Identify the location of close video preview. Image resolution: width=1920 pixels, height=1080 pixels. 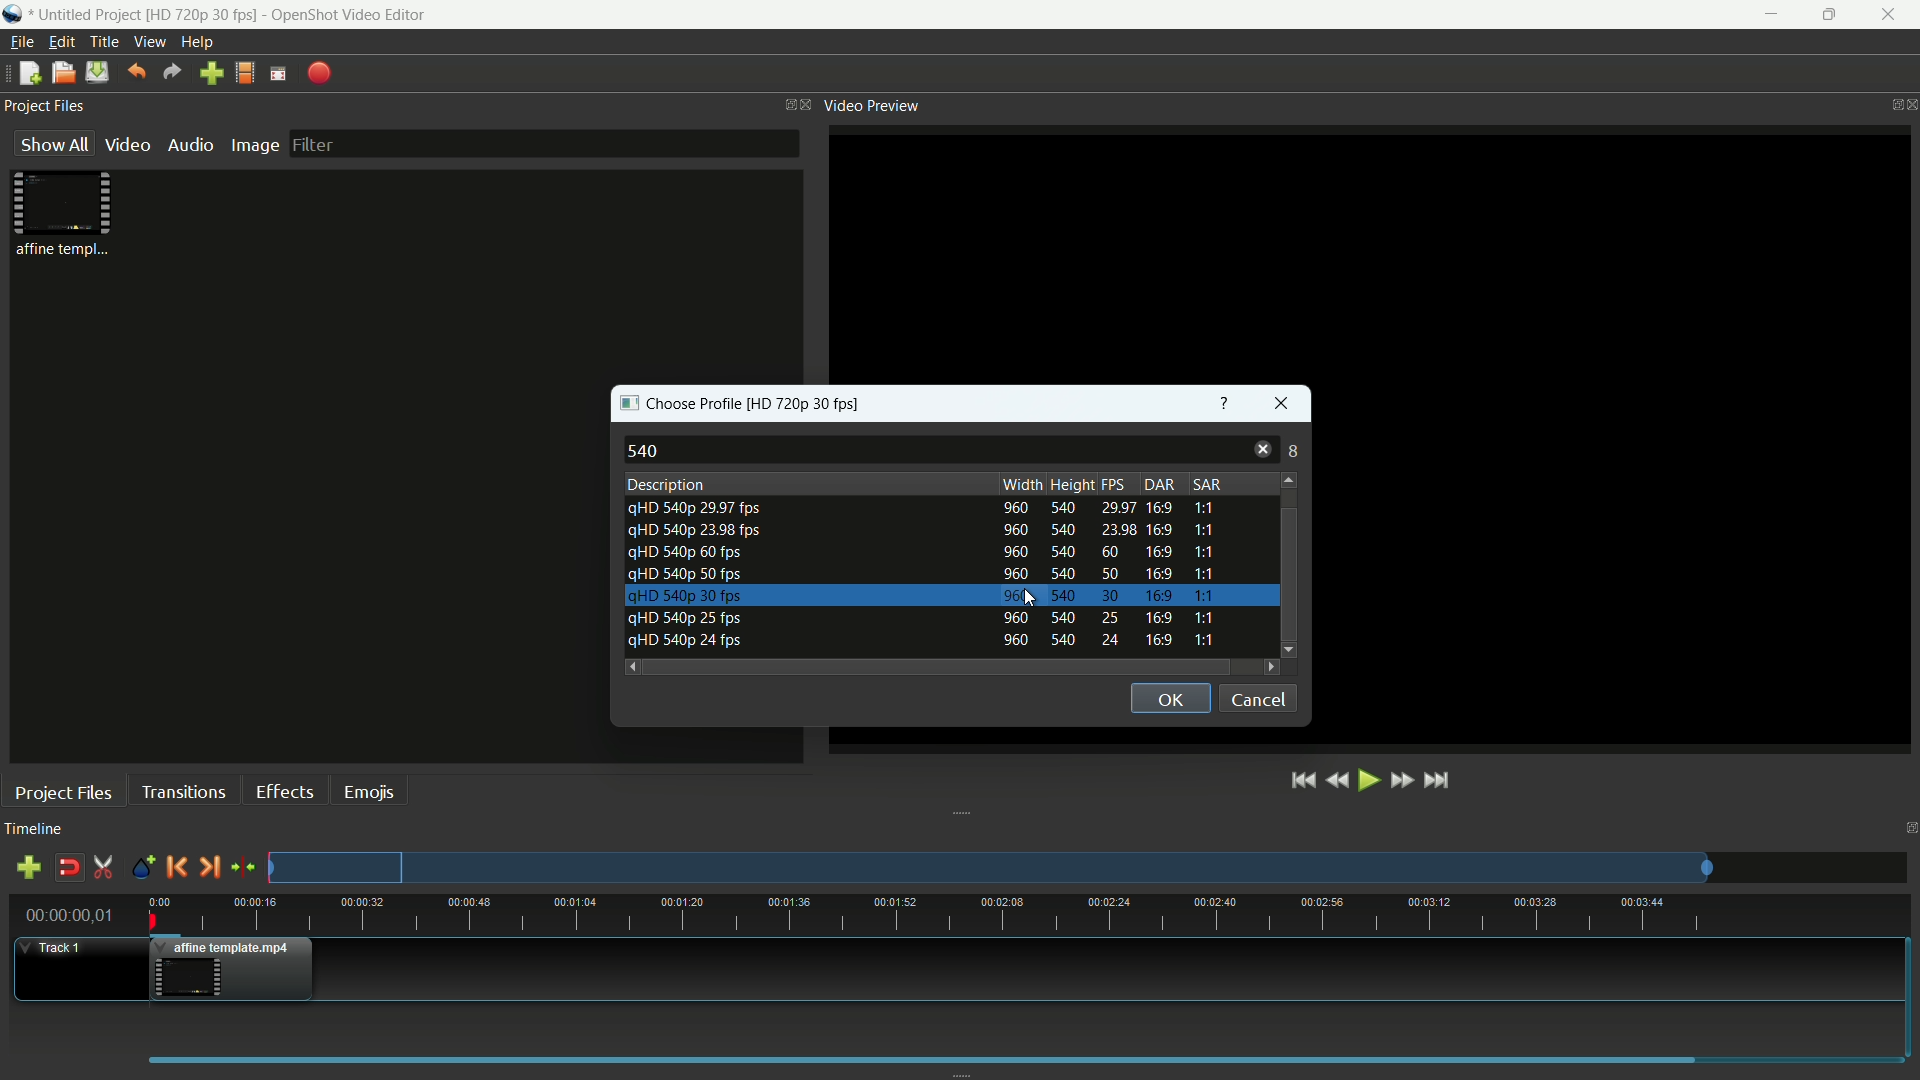
(1908, 103).